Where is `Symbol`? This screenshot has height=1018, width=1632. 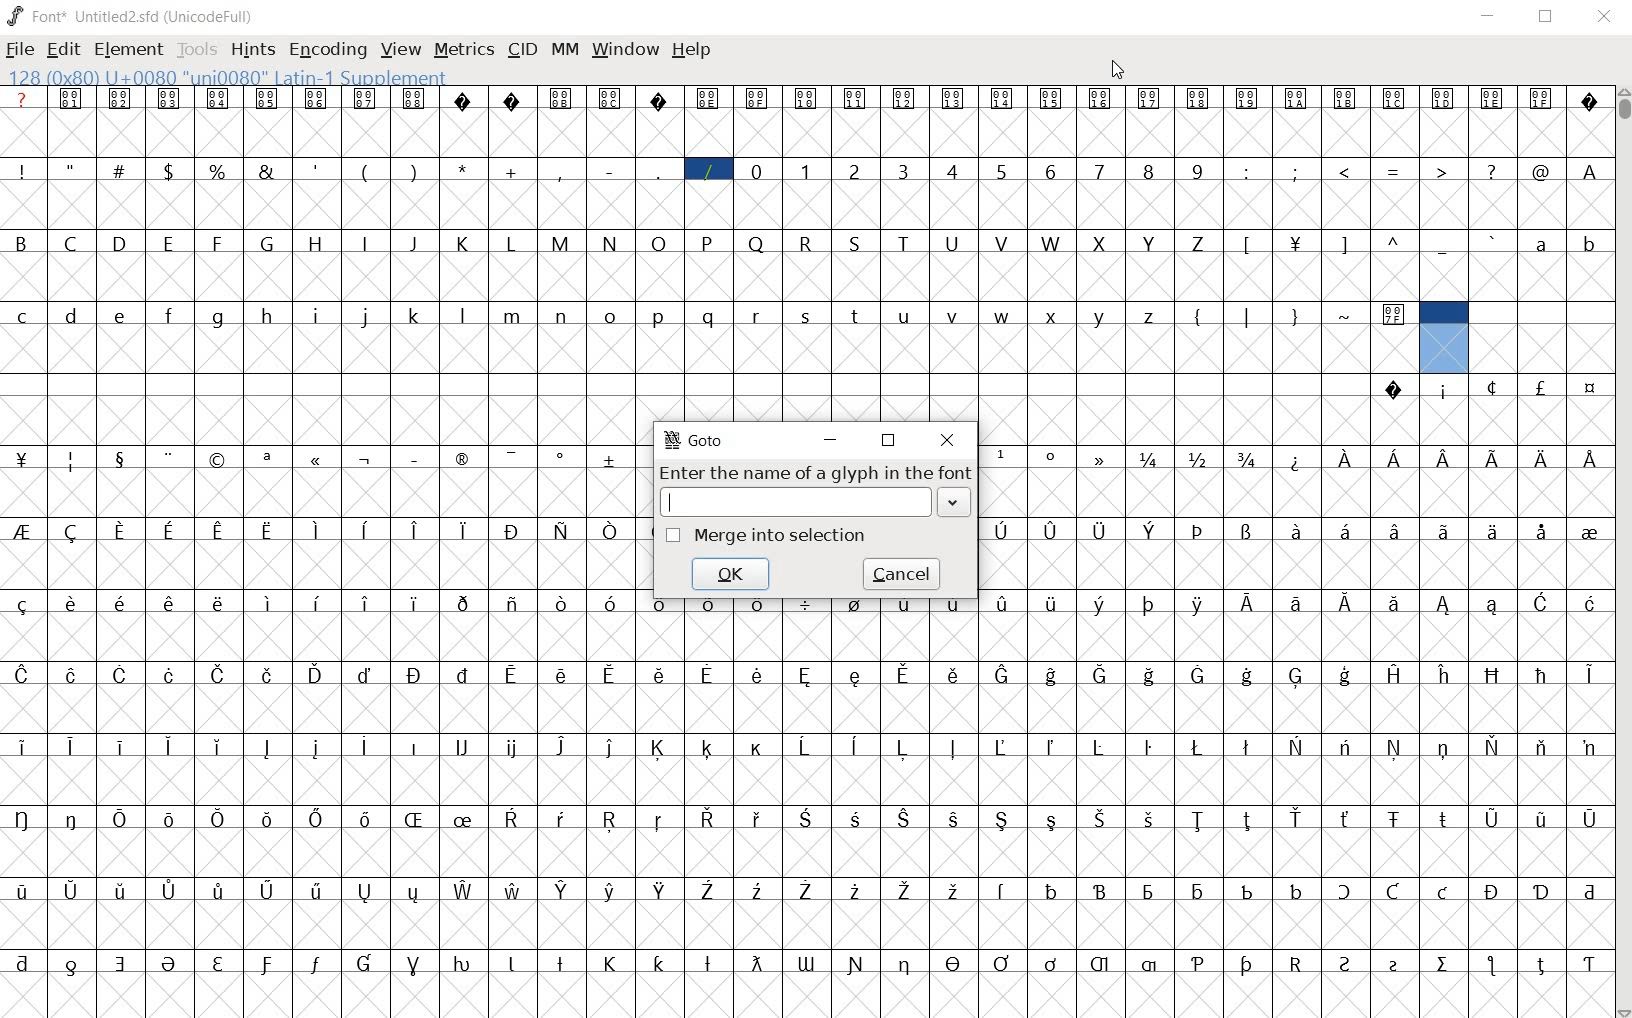
Symbol is located at coordinates (1345, 529).